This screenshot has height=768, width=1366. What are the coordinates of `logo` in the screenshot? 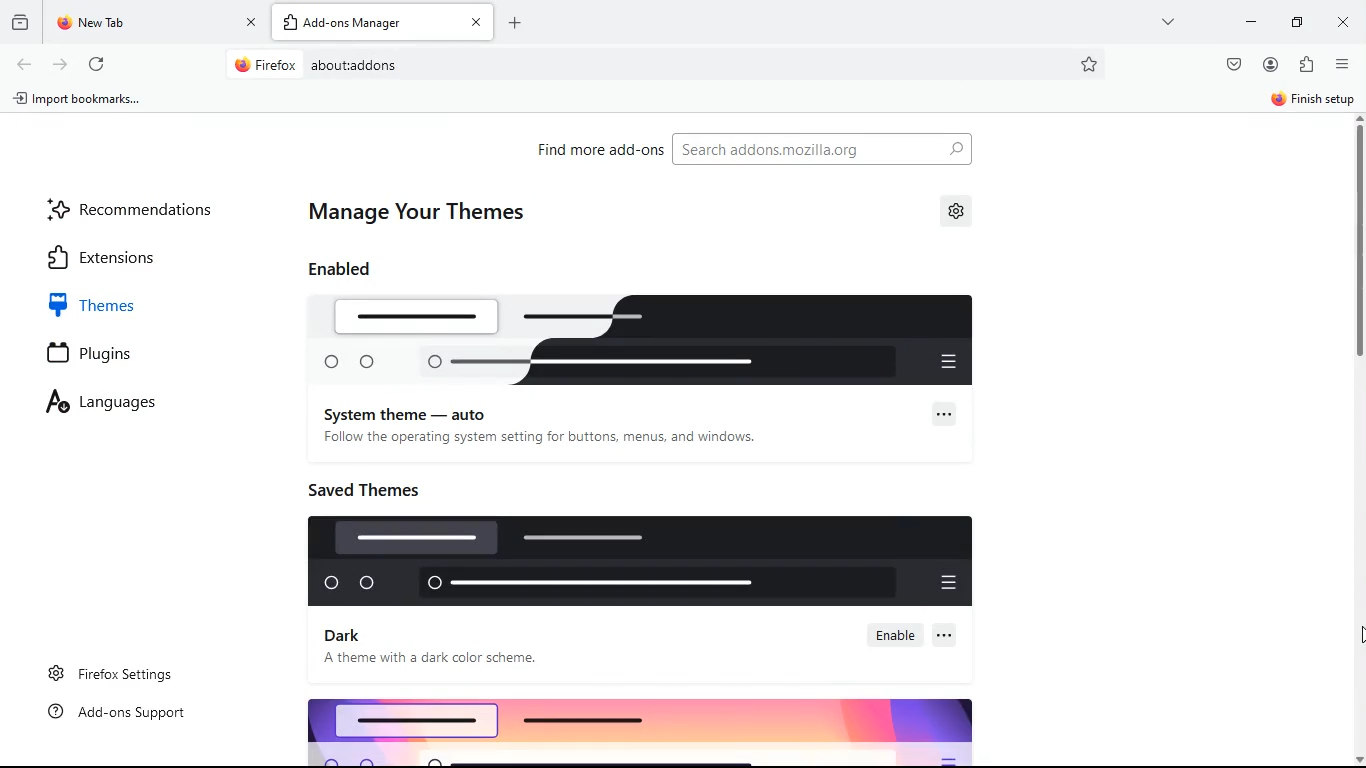 It's located at (631, 726).